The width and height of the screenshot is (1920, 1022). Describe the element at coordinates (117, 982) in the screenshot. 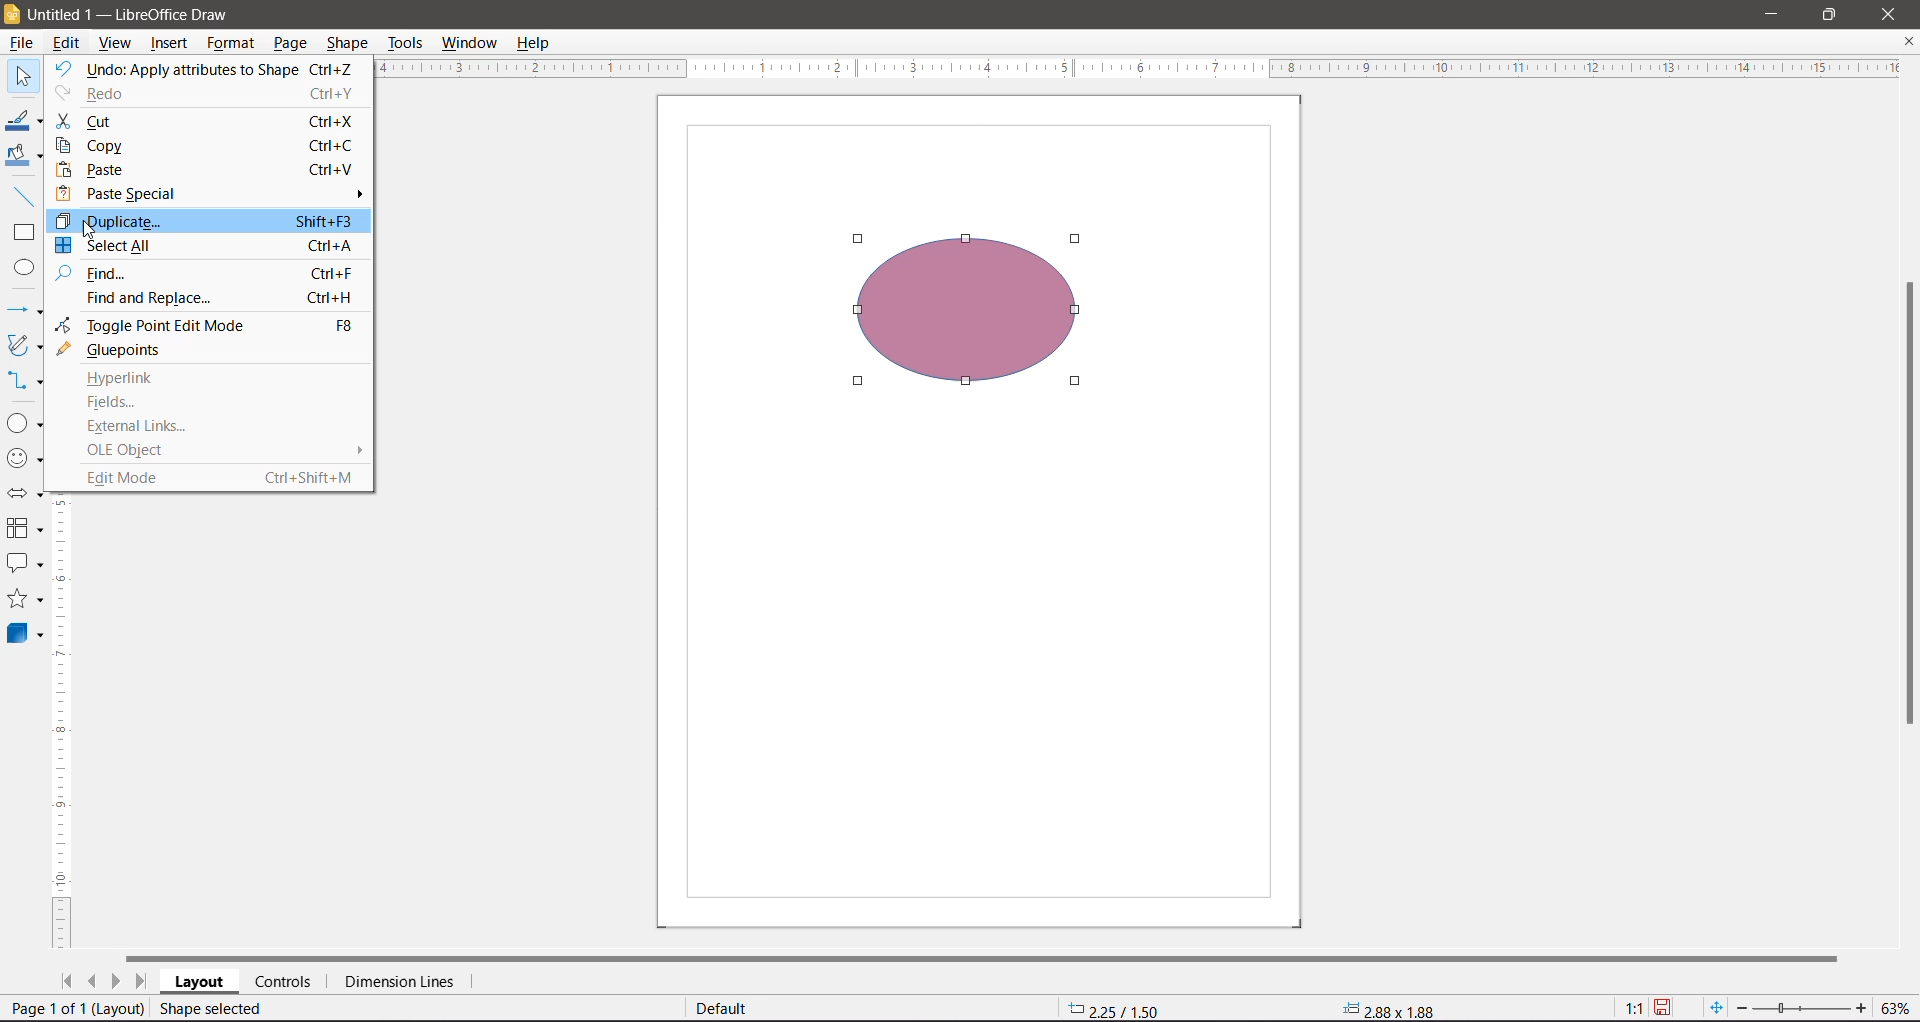

I see `Scroll to next page` at that location.